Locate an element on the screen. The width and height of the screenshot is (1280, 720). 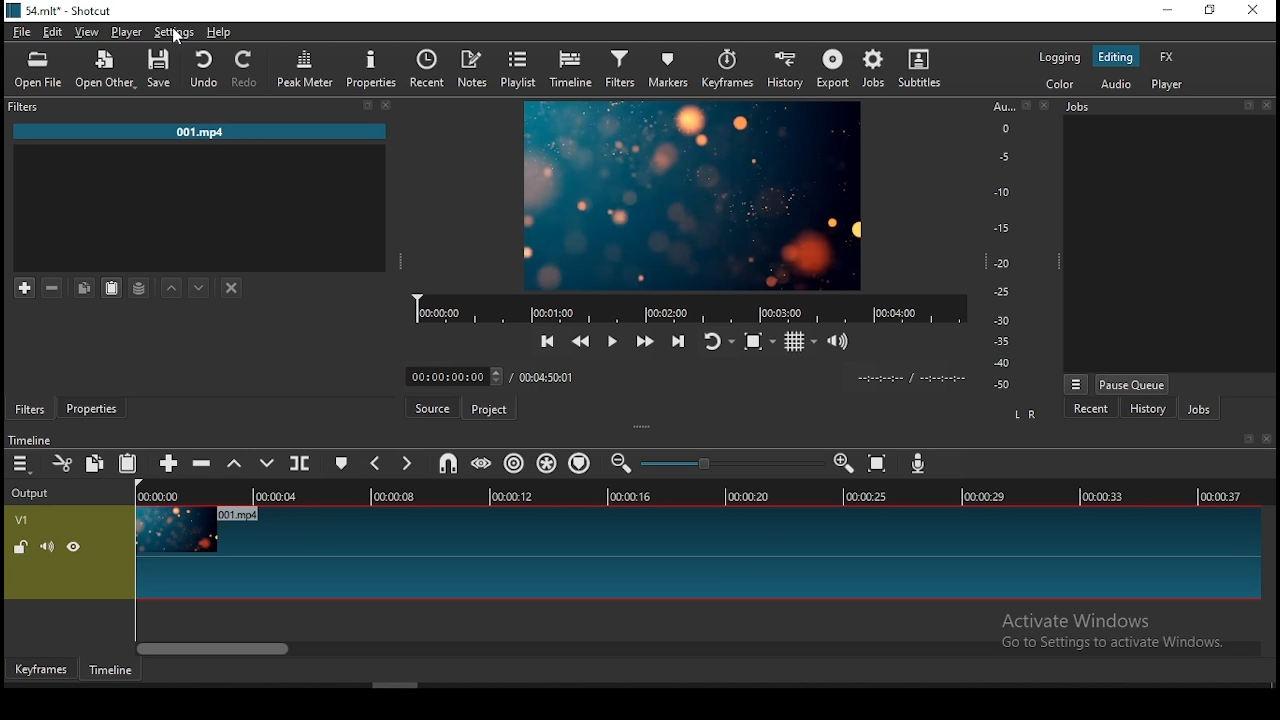
history is located at coordinates (781, 71).